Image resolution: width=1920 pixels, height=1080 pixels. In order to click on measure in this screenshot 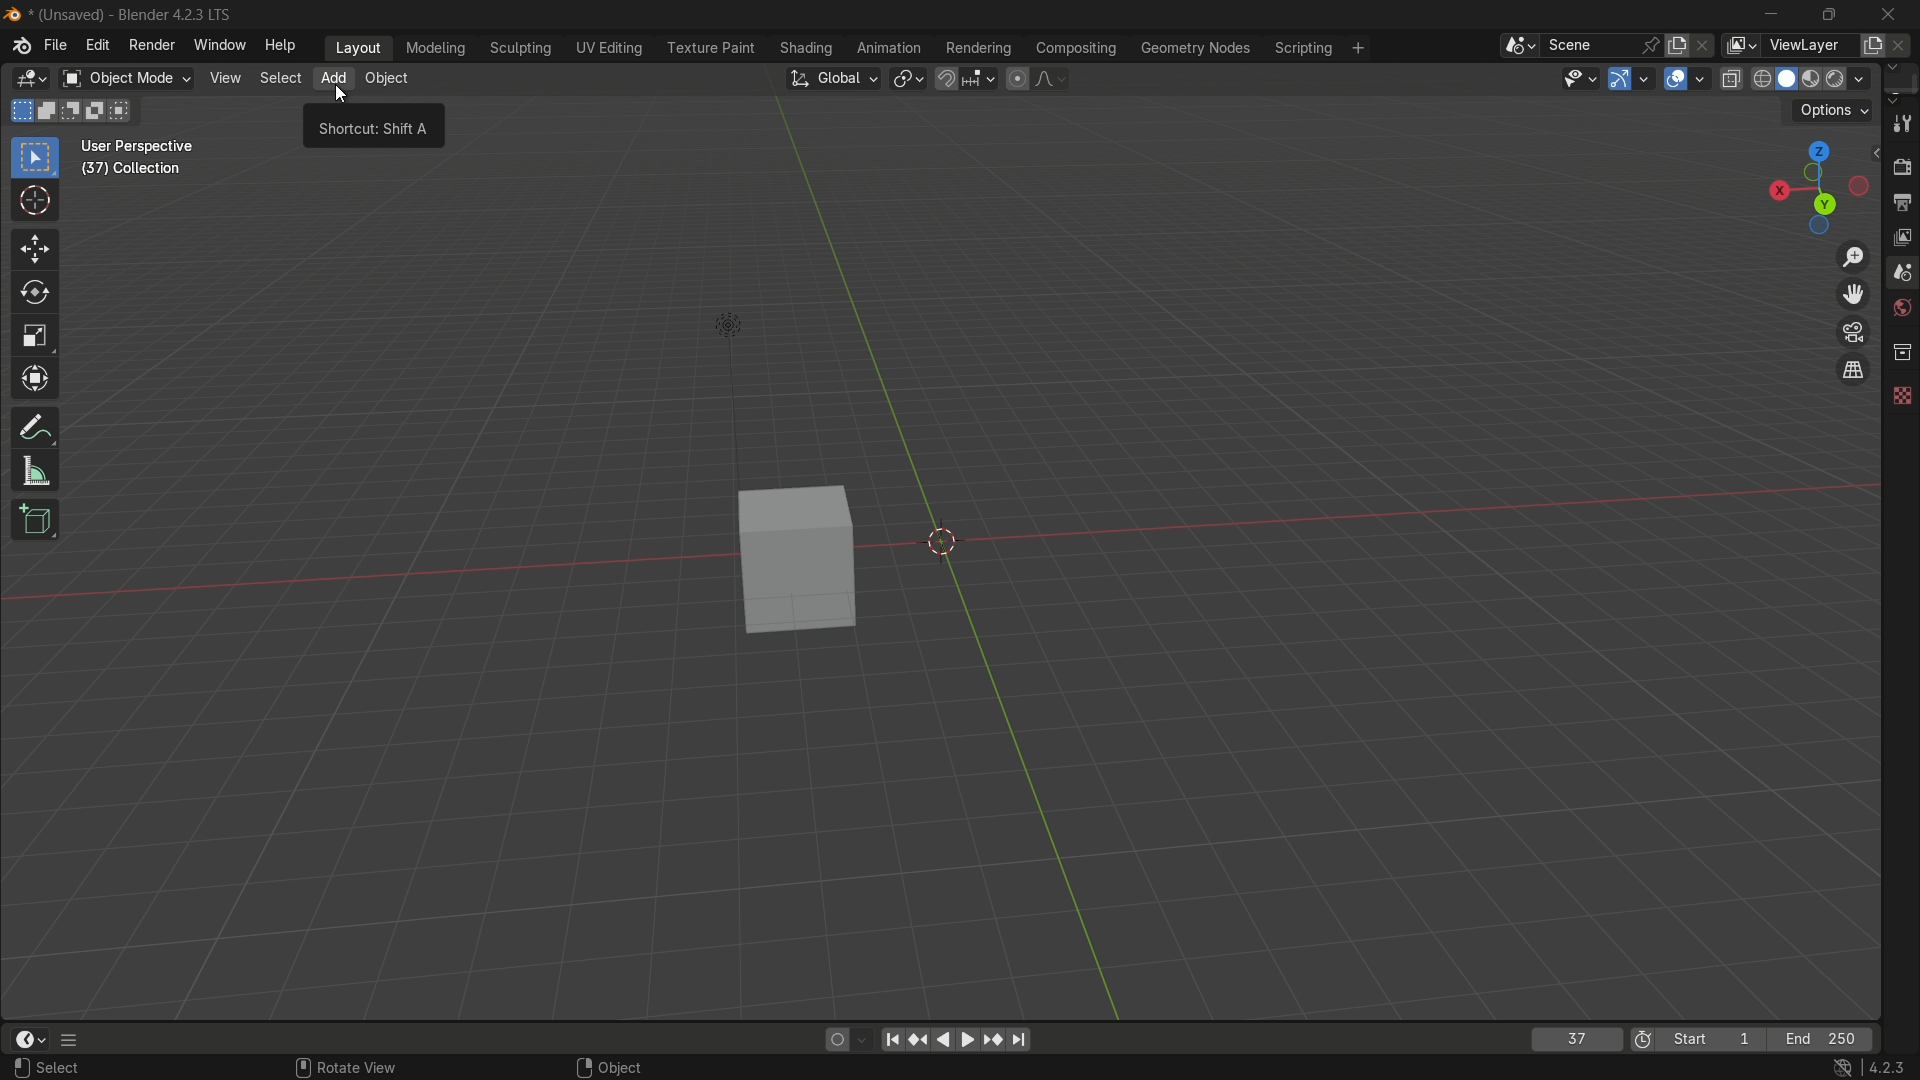, I will do `click(35, 474)`.